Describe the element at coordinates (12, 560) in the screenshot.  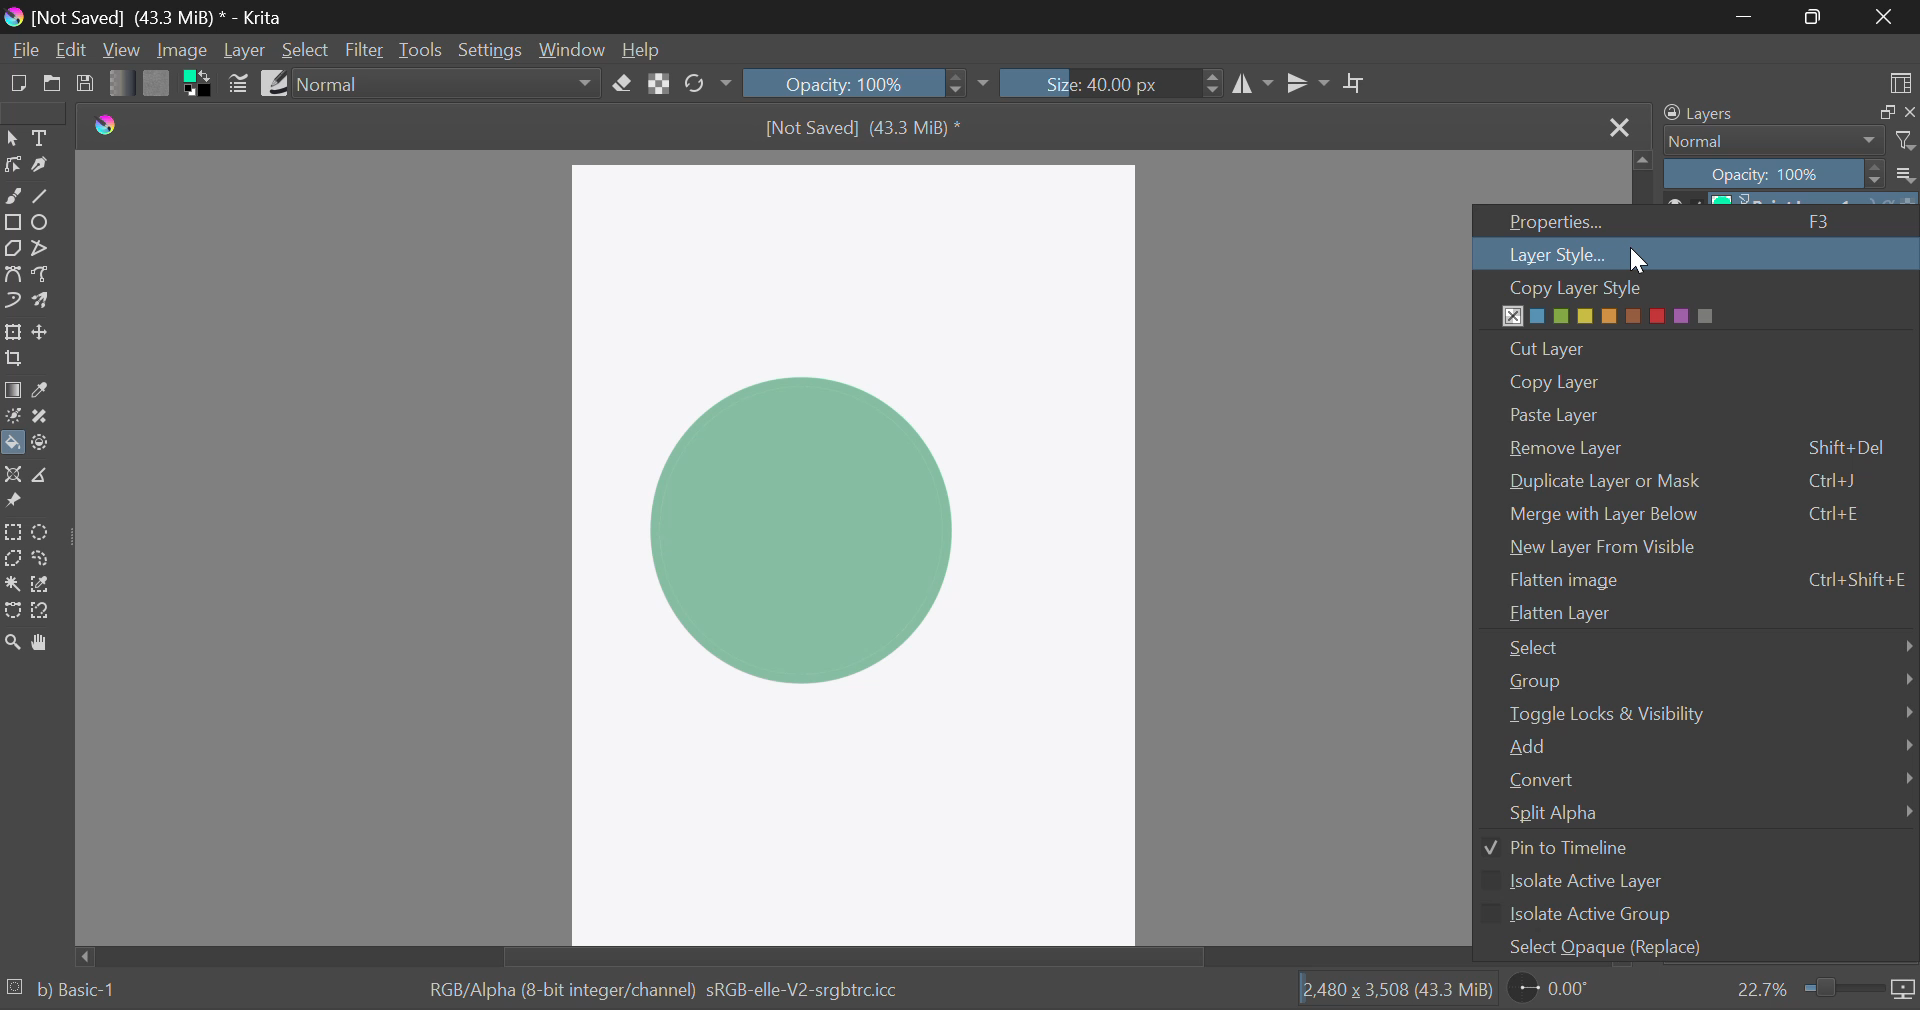
I see `Polygon Selection` at that location.